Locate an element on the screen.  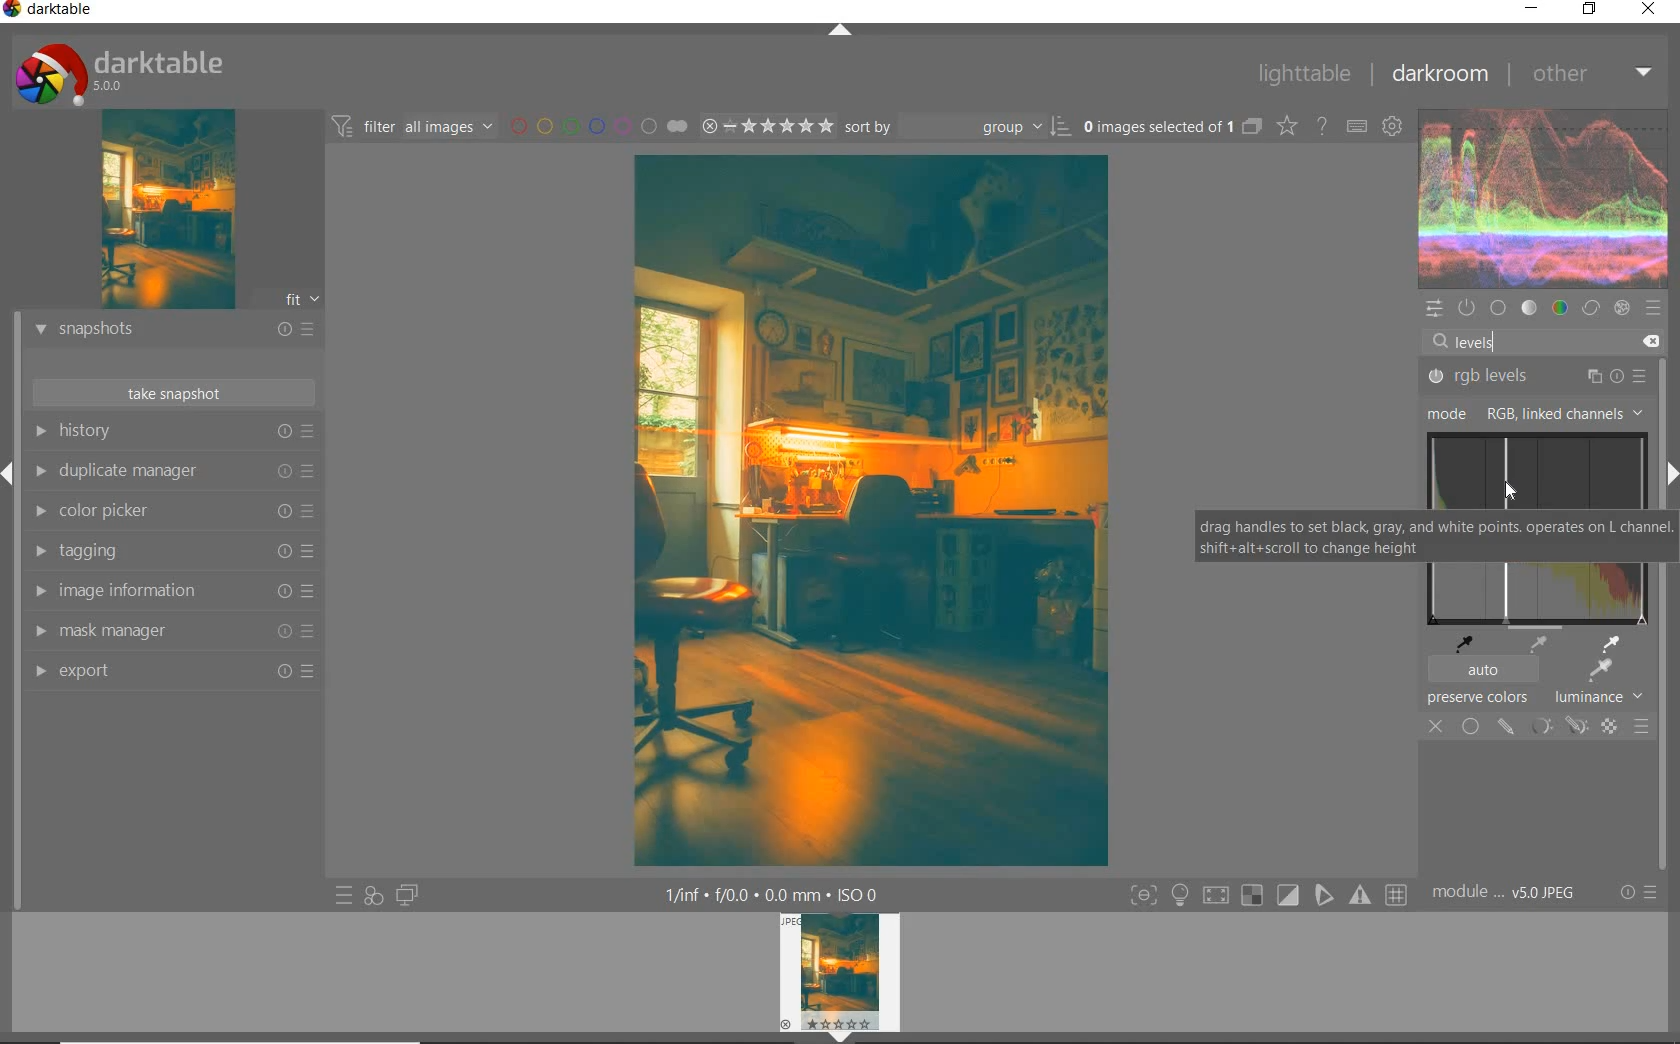
filter by image color is located at coordinates (599, 127).